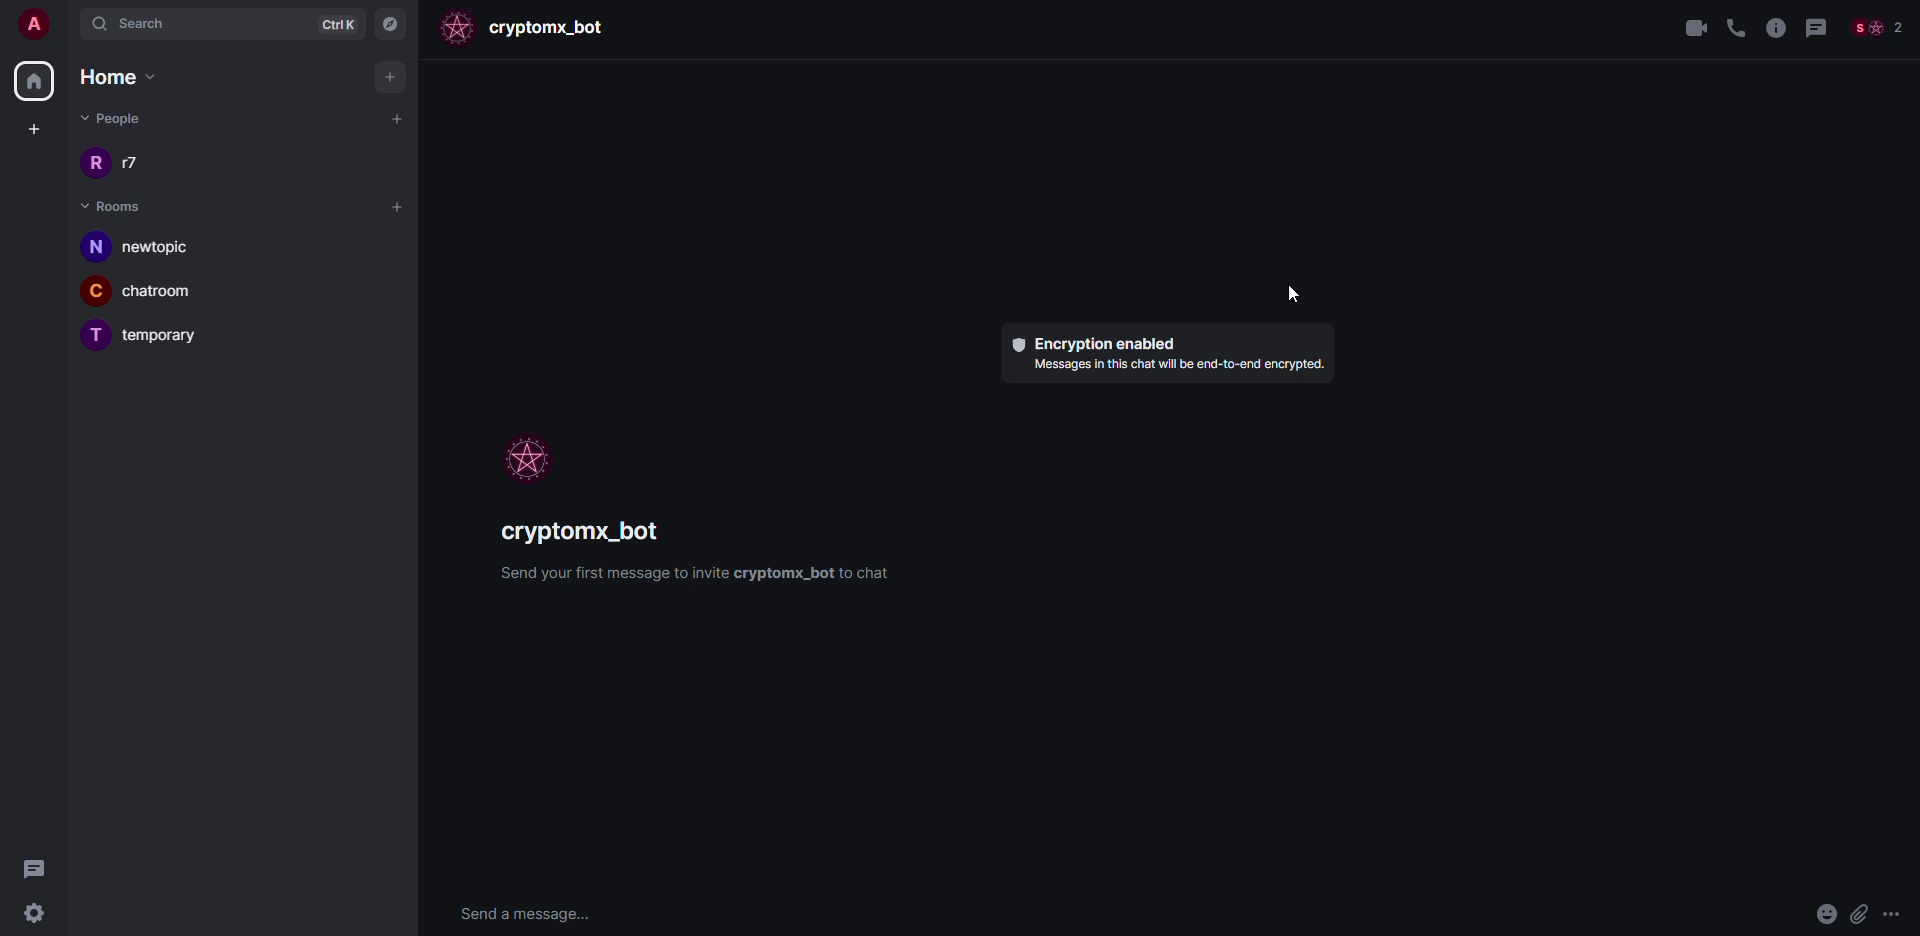 This screenshot has height=936, width=1920. Describe the element at coordinates (1732, 27) in the screenshot. I see `voice call` at that location.